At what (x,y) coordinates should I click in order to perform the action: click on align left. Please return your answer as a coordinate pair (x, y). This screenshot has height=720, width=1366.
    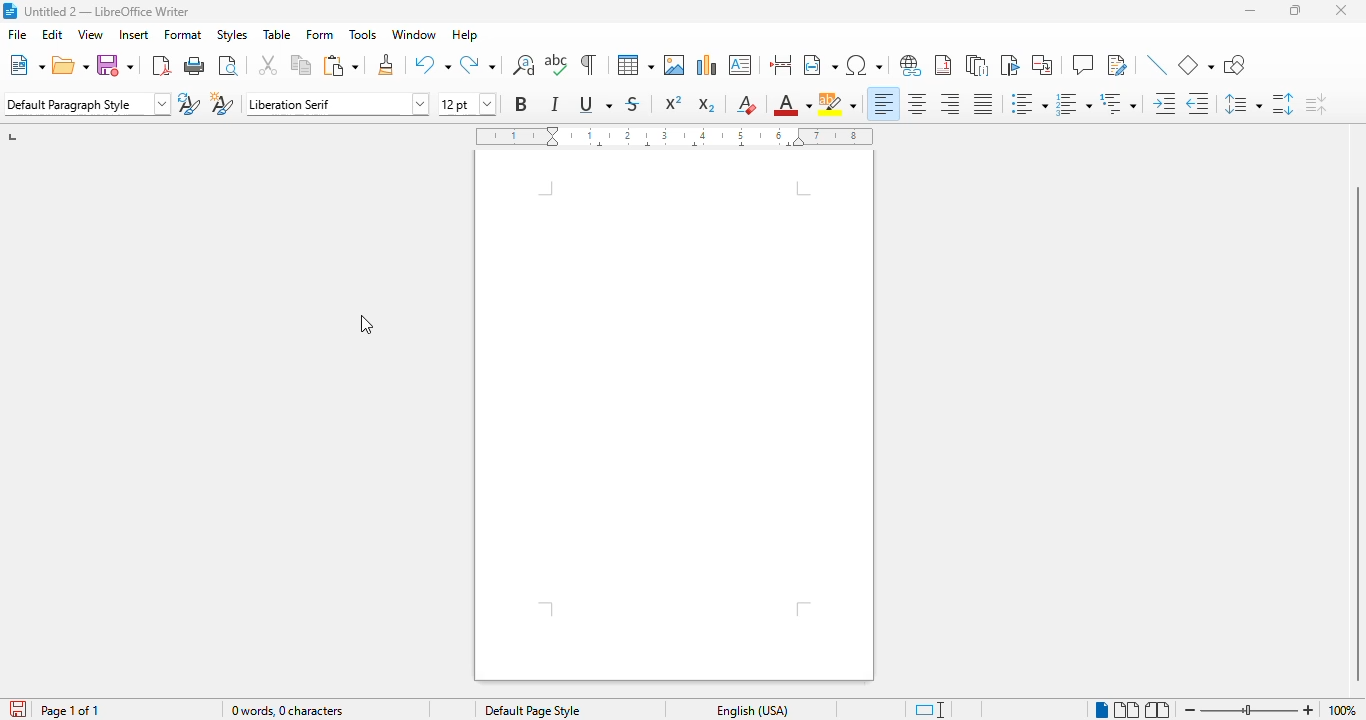
    Looking at the image, I should click on (884, 104).